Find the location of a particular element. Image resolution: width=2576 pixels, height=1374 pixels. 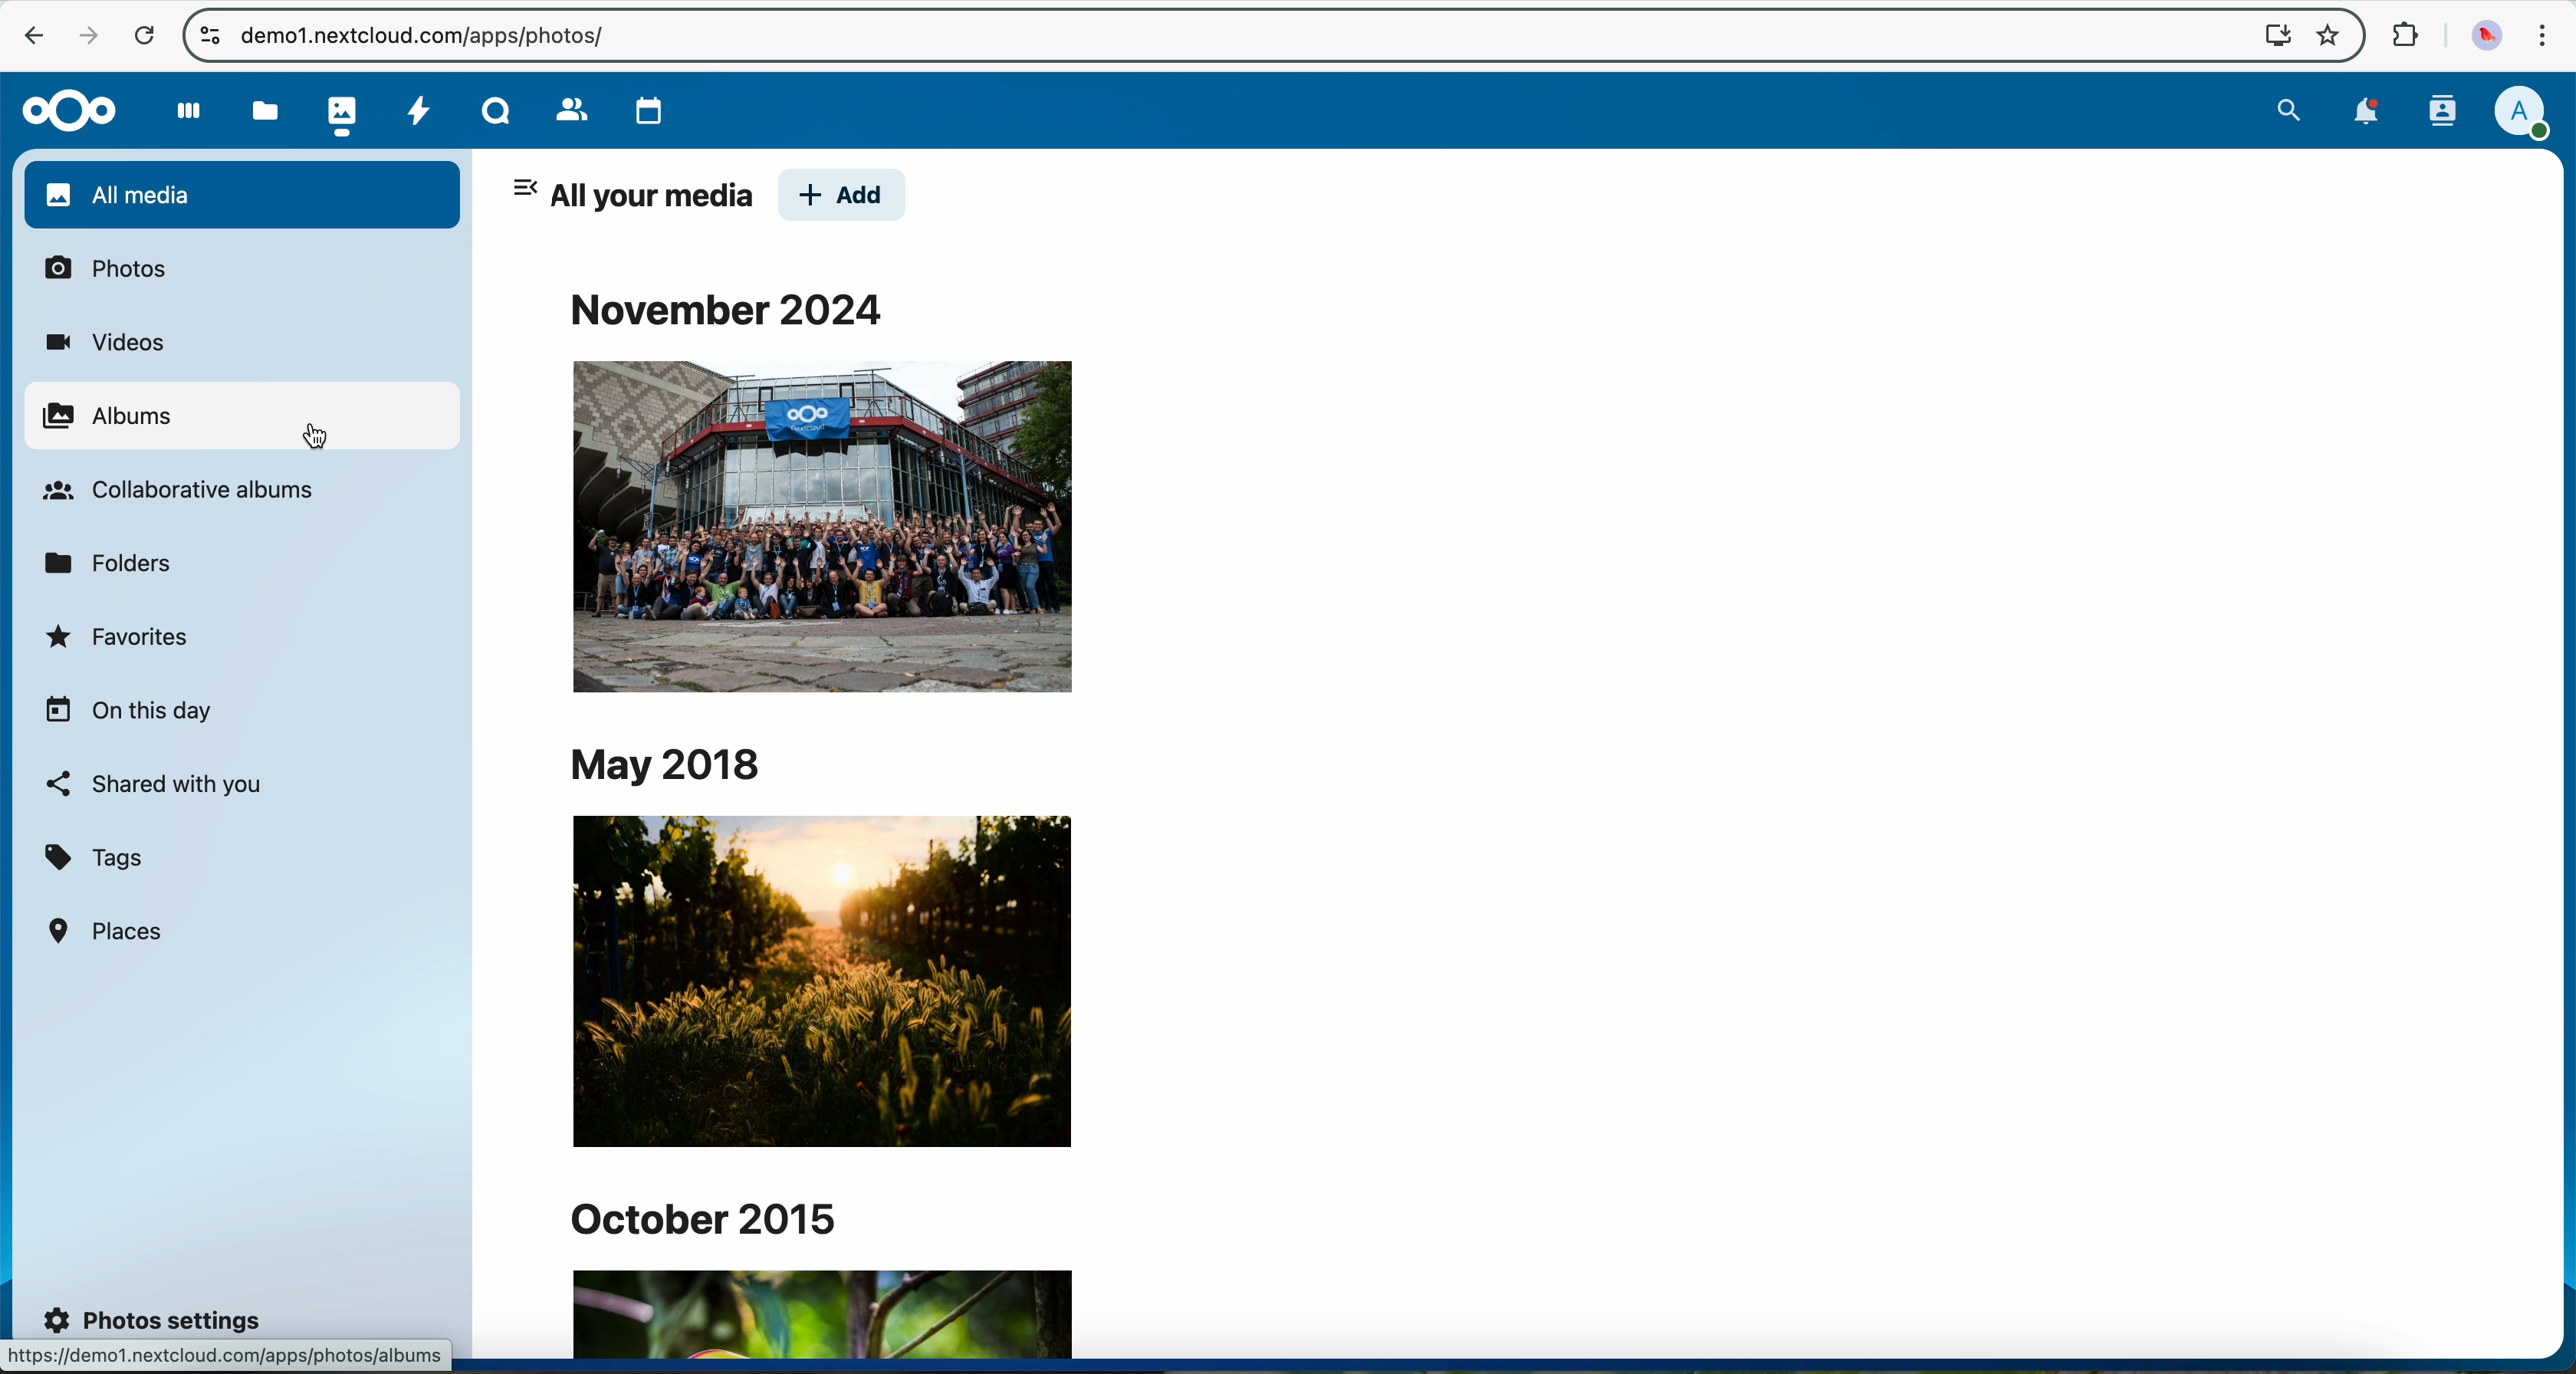

favorites is located at coordinates (121, 642).